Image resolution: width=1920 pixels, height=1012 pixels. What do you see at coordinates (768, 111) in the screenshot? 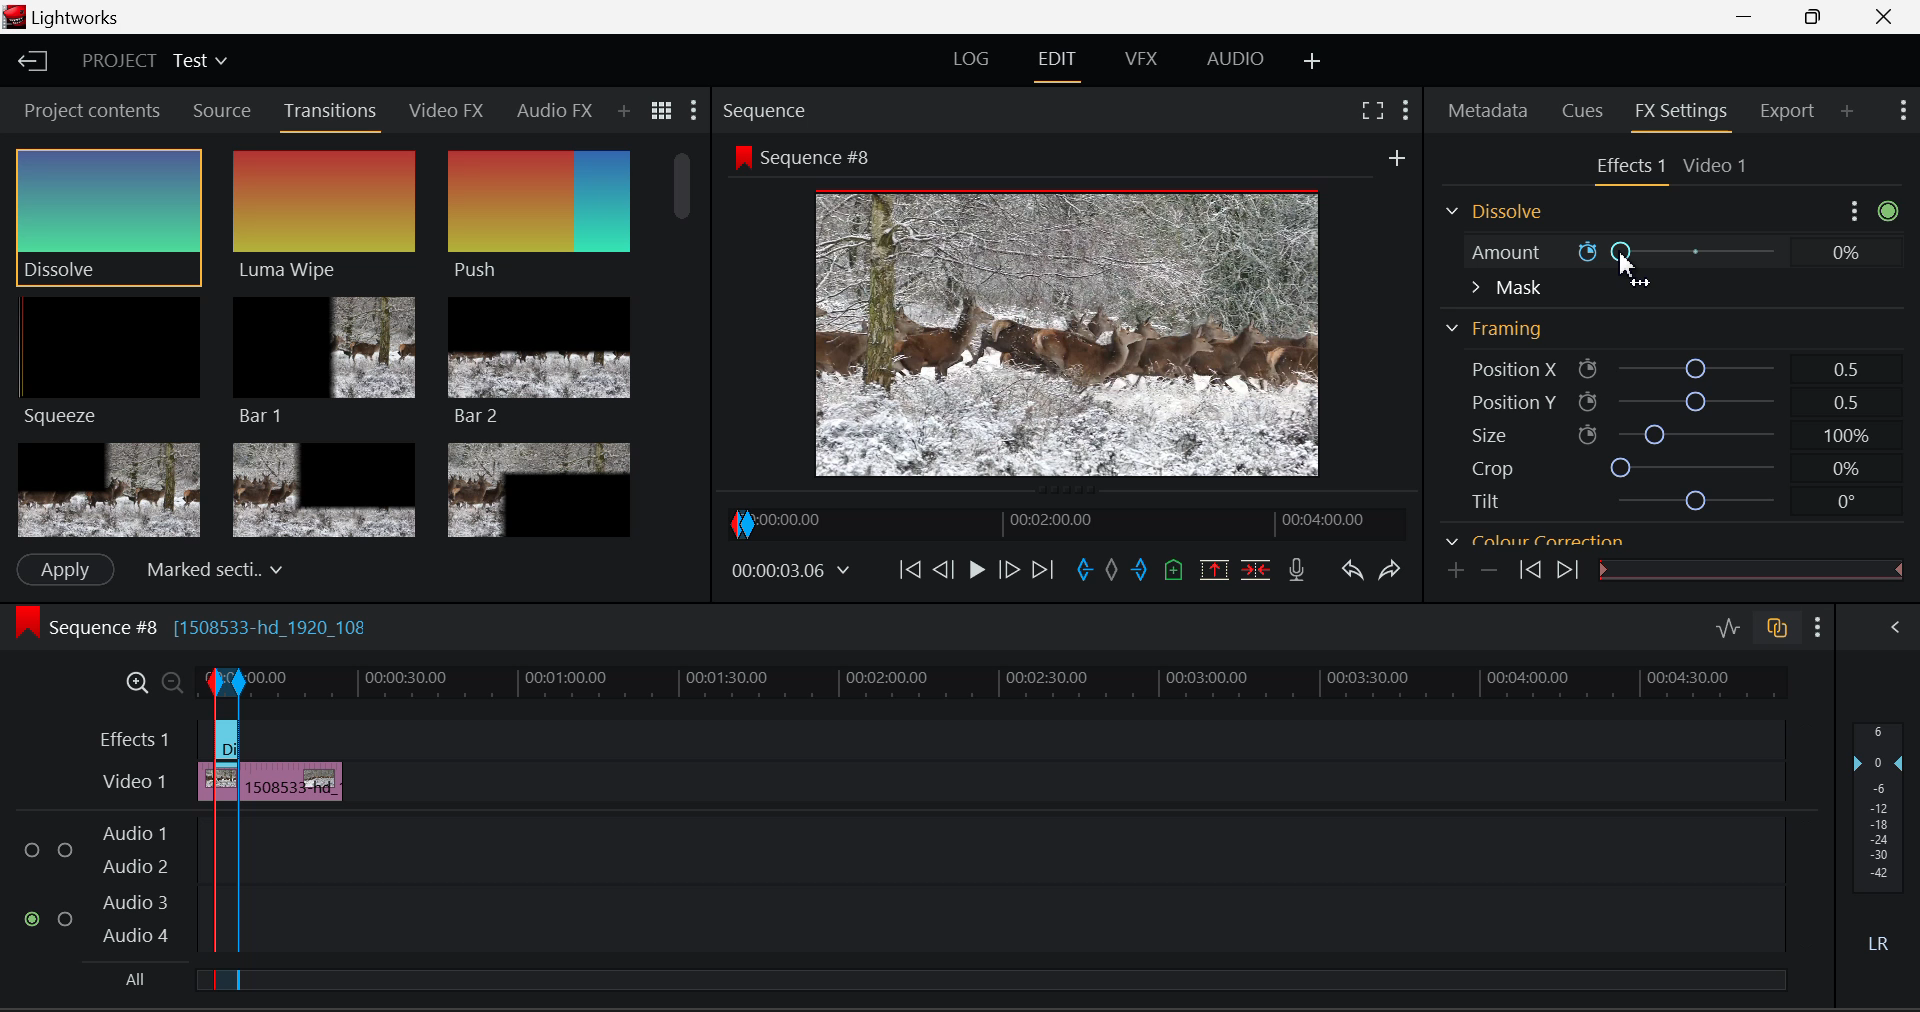
I see `Sequence Preview Section` at bounding box center [768, 111].